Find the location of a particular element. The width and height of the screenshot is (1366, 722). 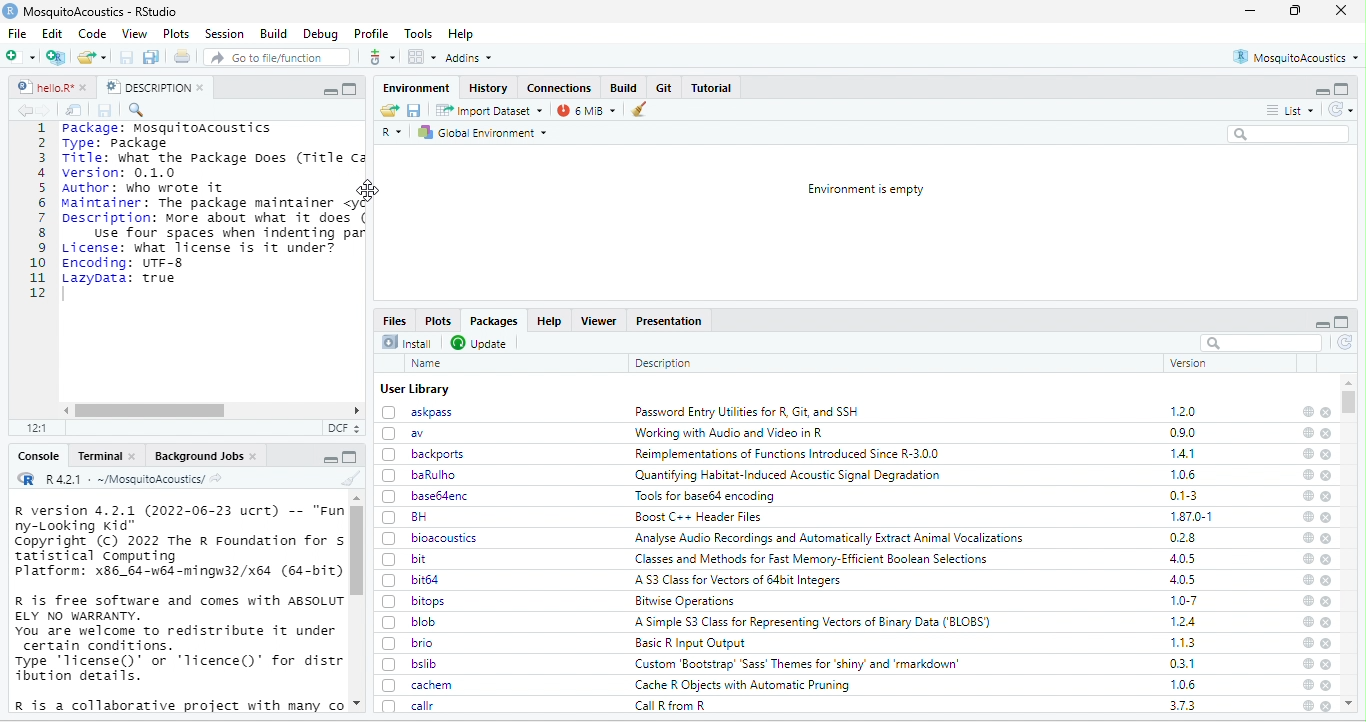

Presentation is located at coordinates (671, 321).